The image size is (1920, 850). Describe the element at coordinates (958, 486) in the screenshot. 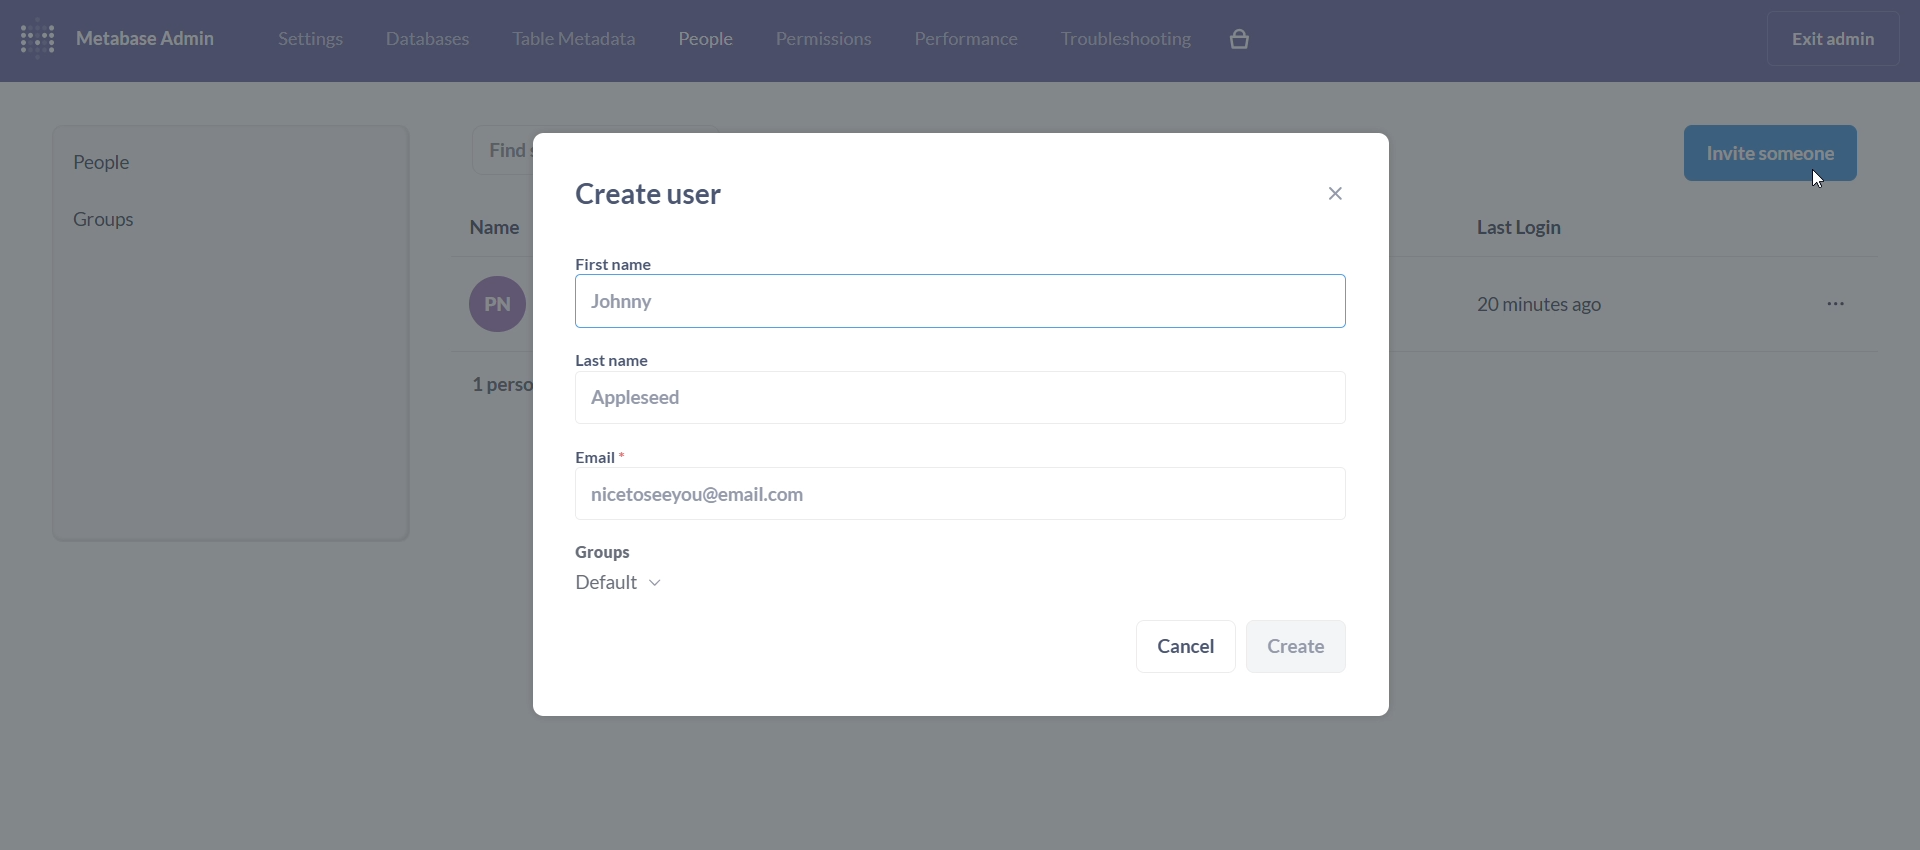

I see `email` at that location.